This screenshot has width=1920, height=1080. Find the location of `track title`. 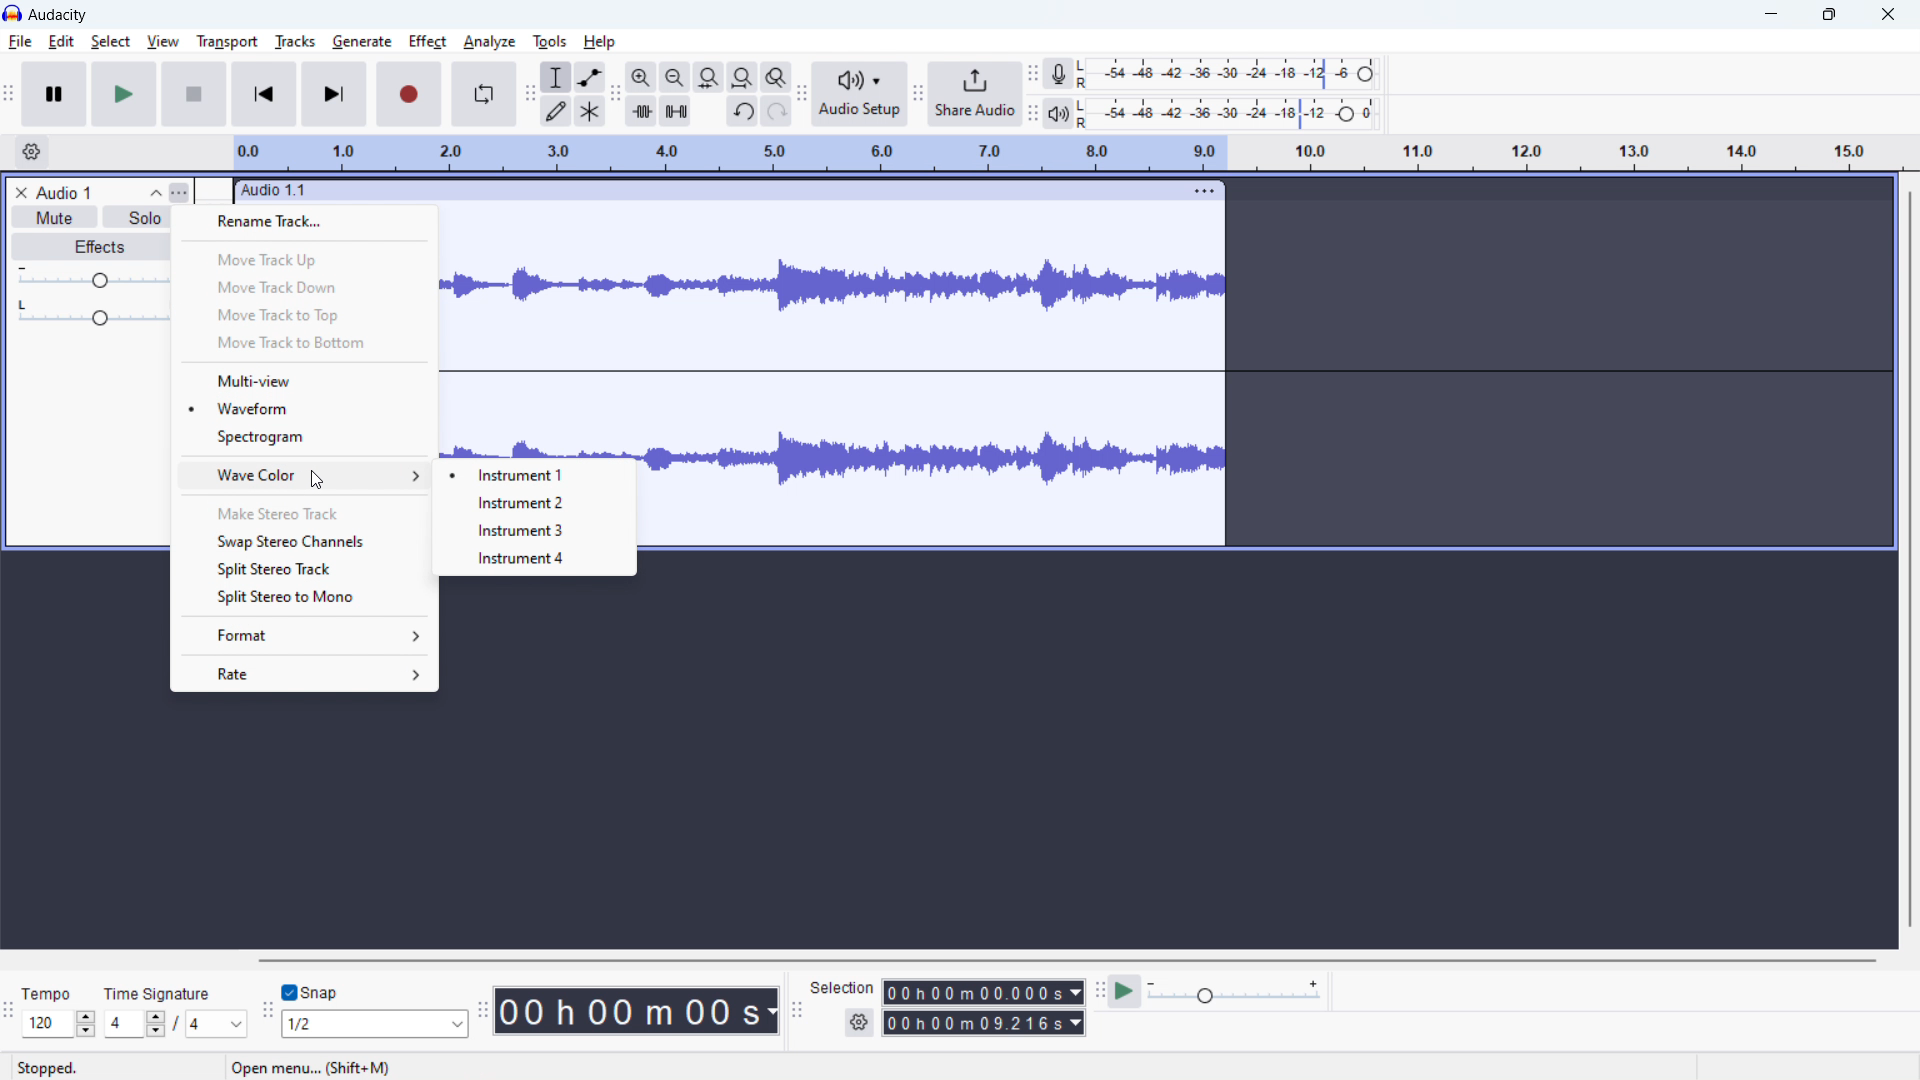

track title is located at coordinates (64, 192).